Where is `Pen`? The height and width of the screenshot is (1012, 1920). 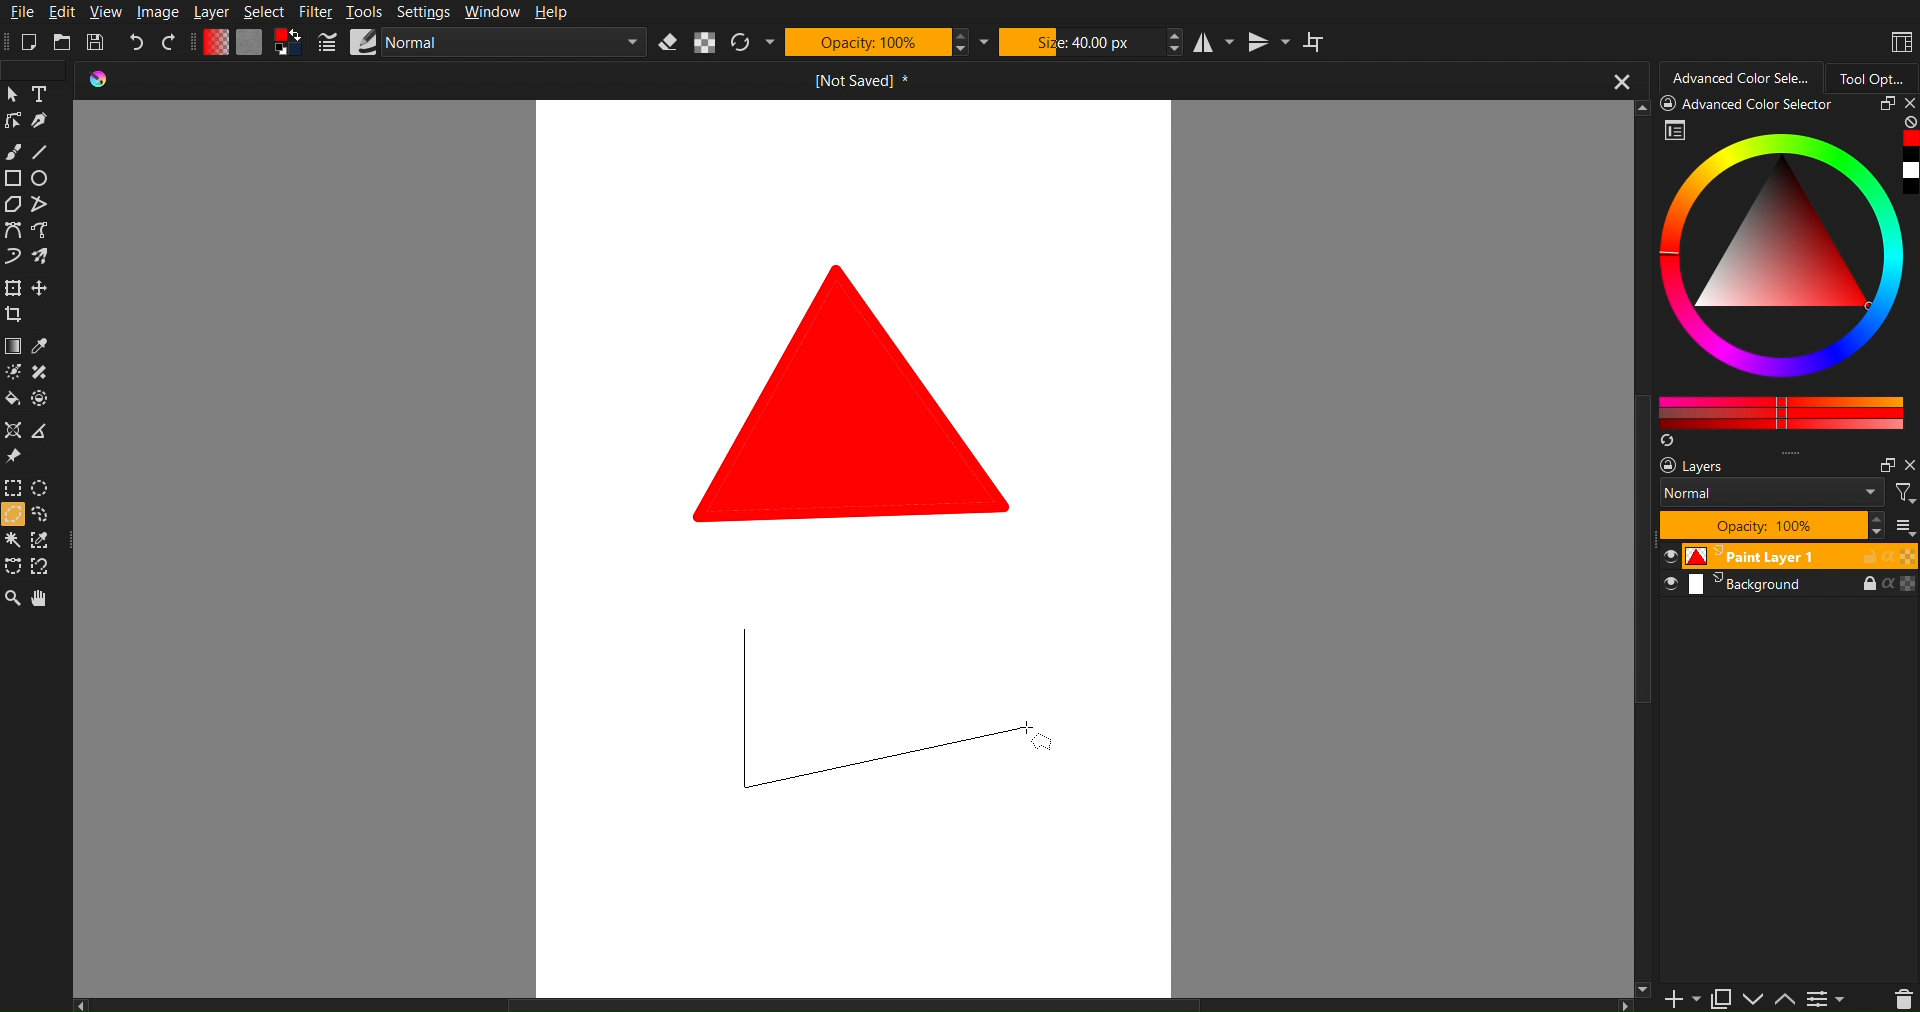
Pen is located at coordinates (41, 123).